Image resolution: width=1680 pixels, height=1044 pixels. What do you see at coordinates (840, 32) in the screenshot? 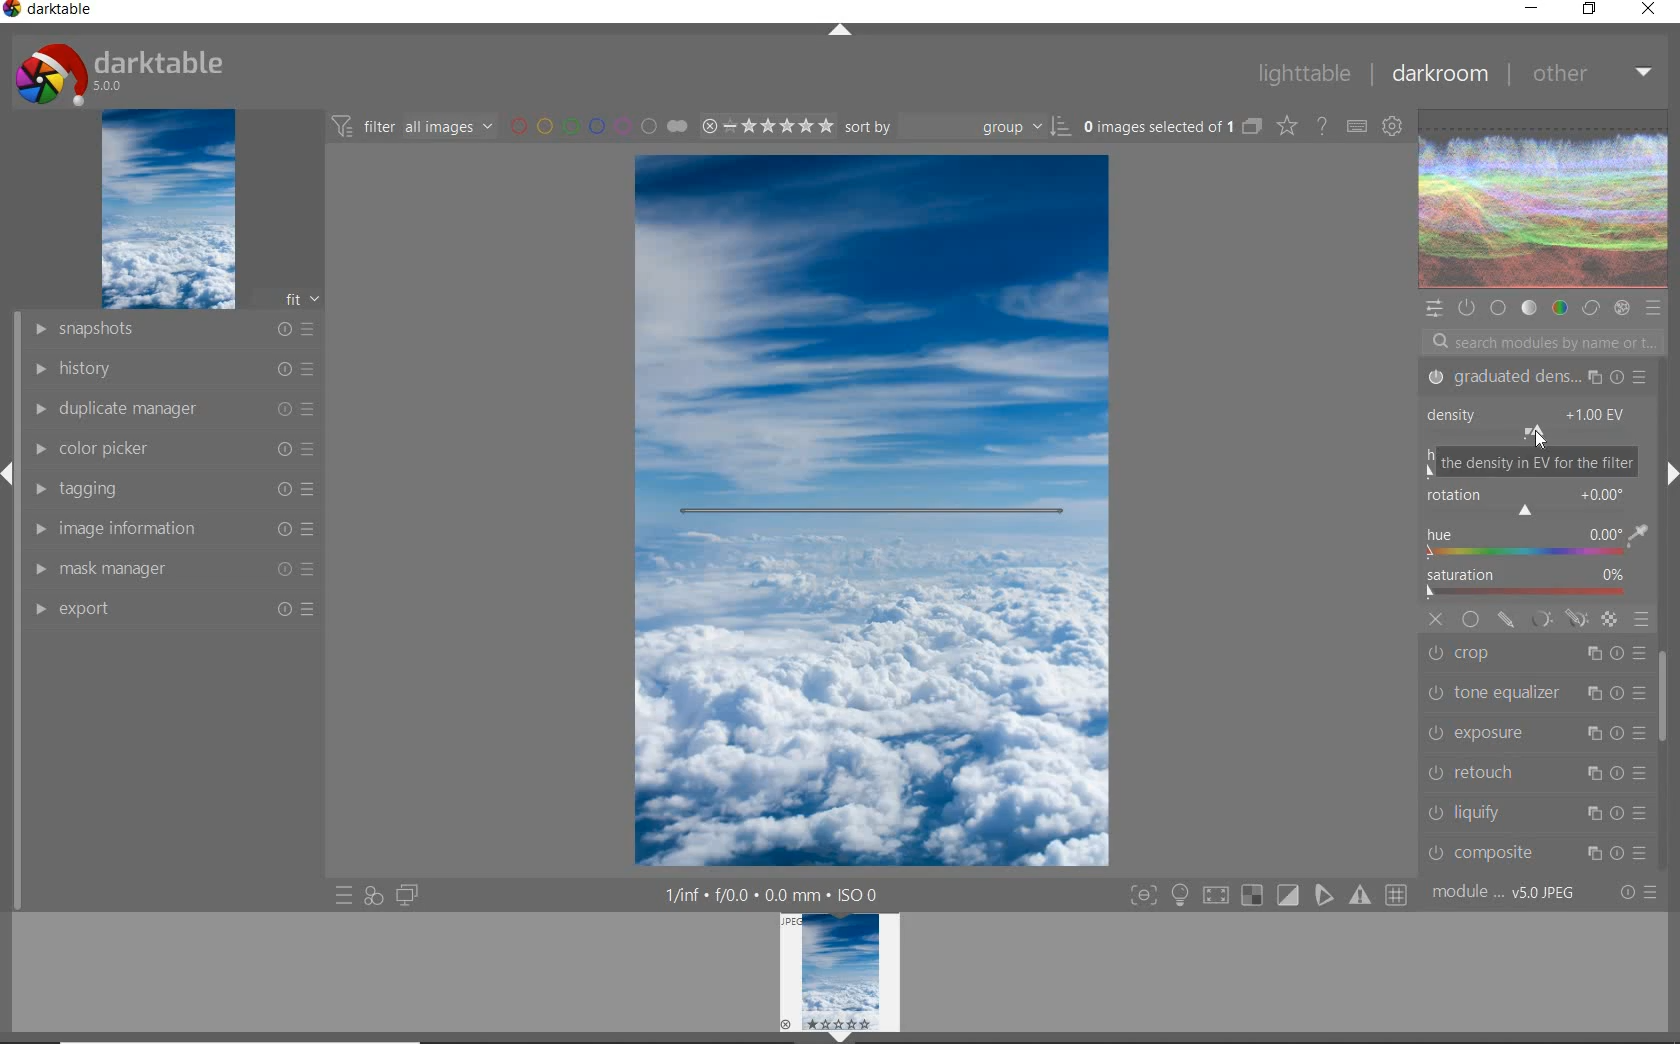
I see `Up` at bounding box center [840, 32].